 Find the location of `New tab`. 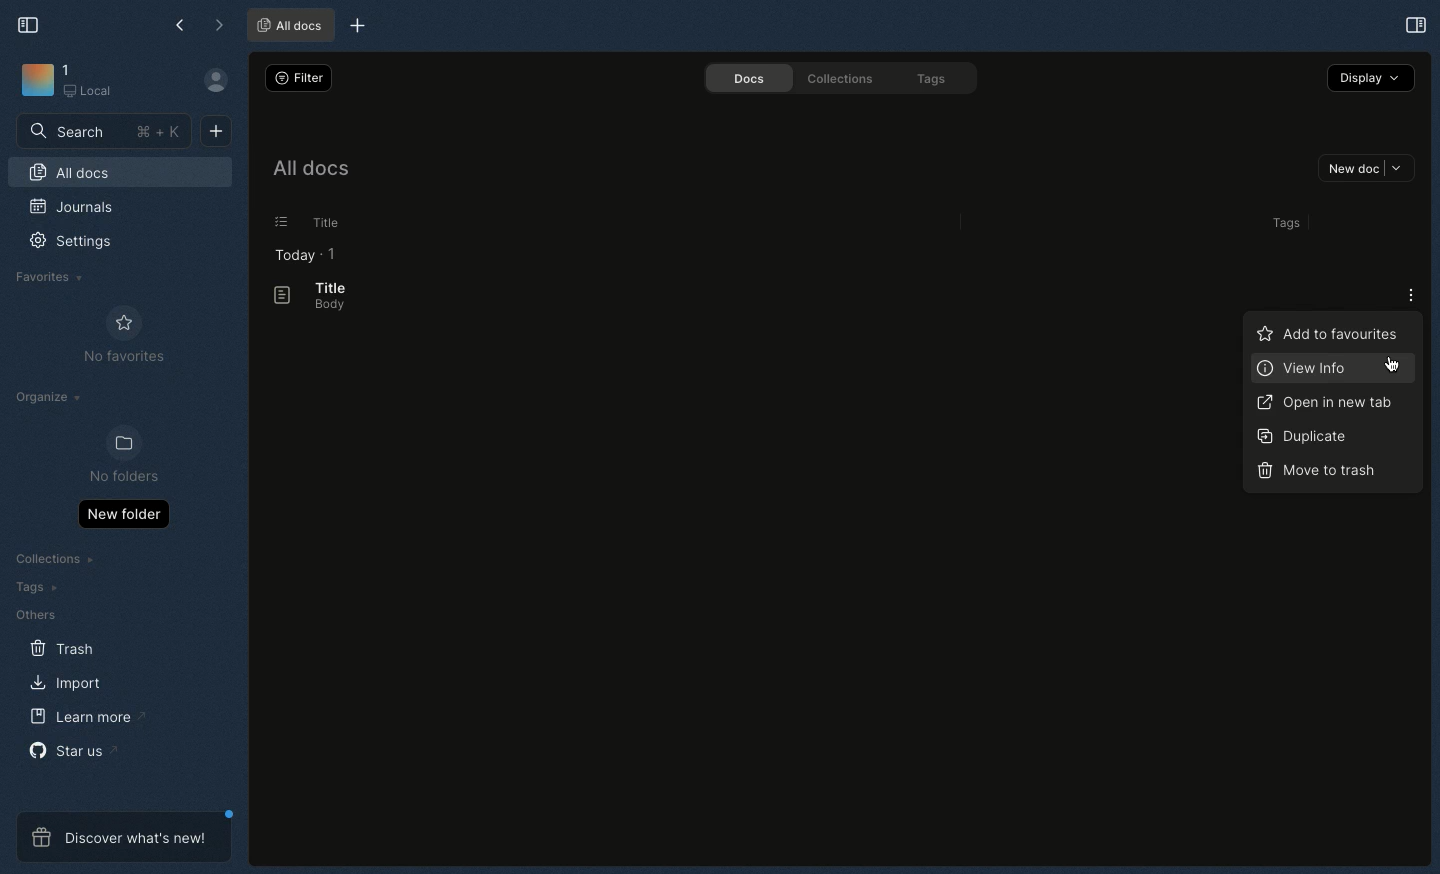

New tab is located at coordinates (354, 27).